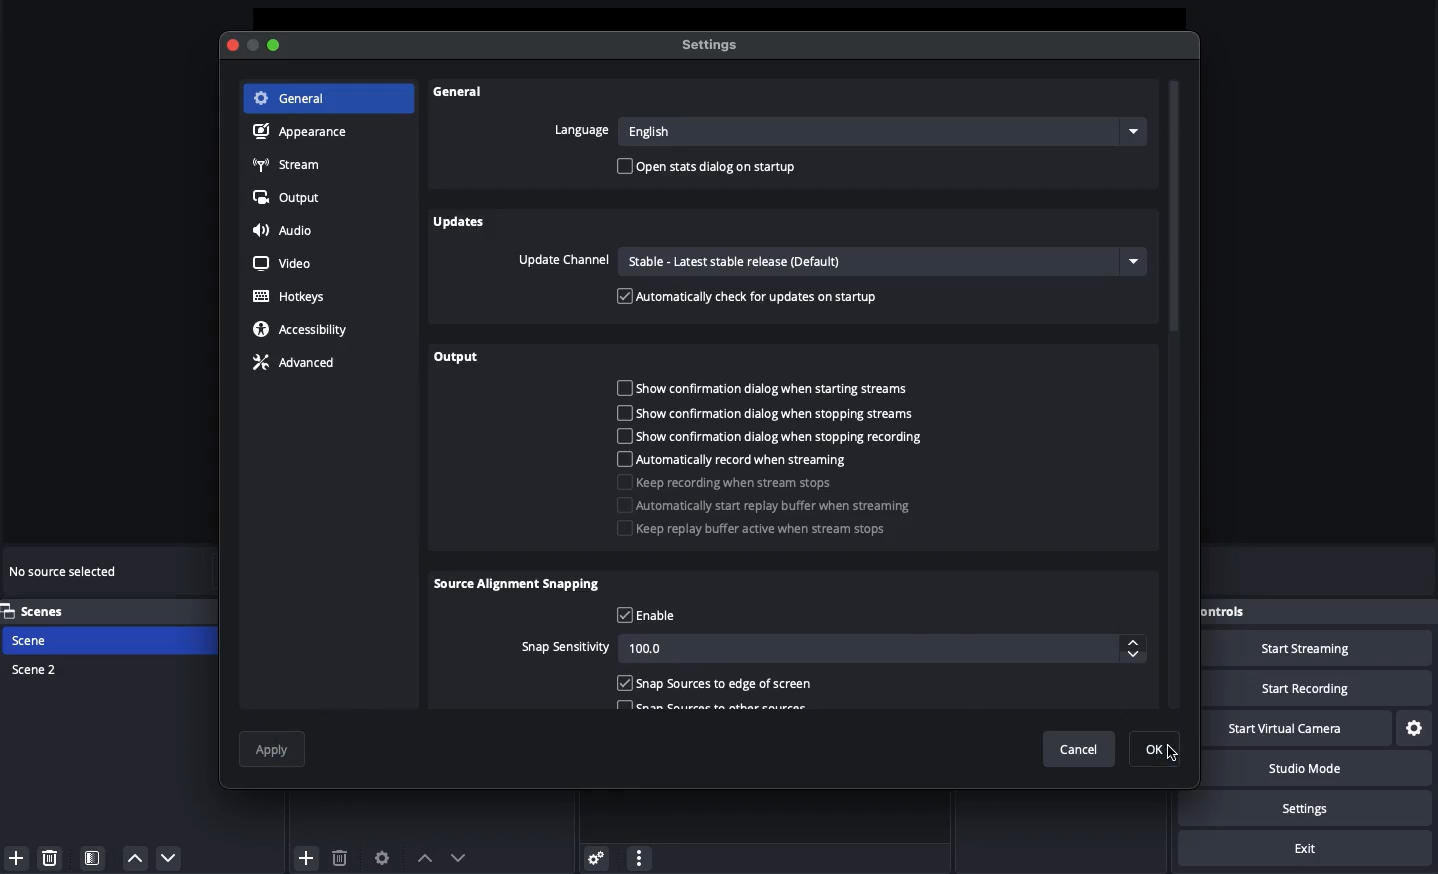 The width and height of the screenshot is (1438, 874). What do you see at coordinates (275, 750) in the screenshot?
I see `apply` at bounding box center [275, 750].